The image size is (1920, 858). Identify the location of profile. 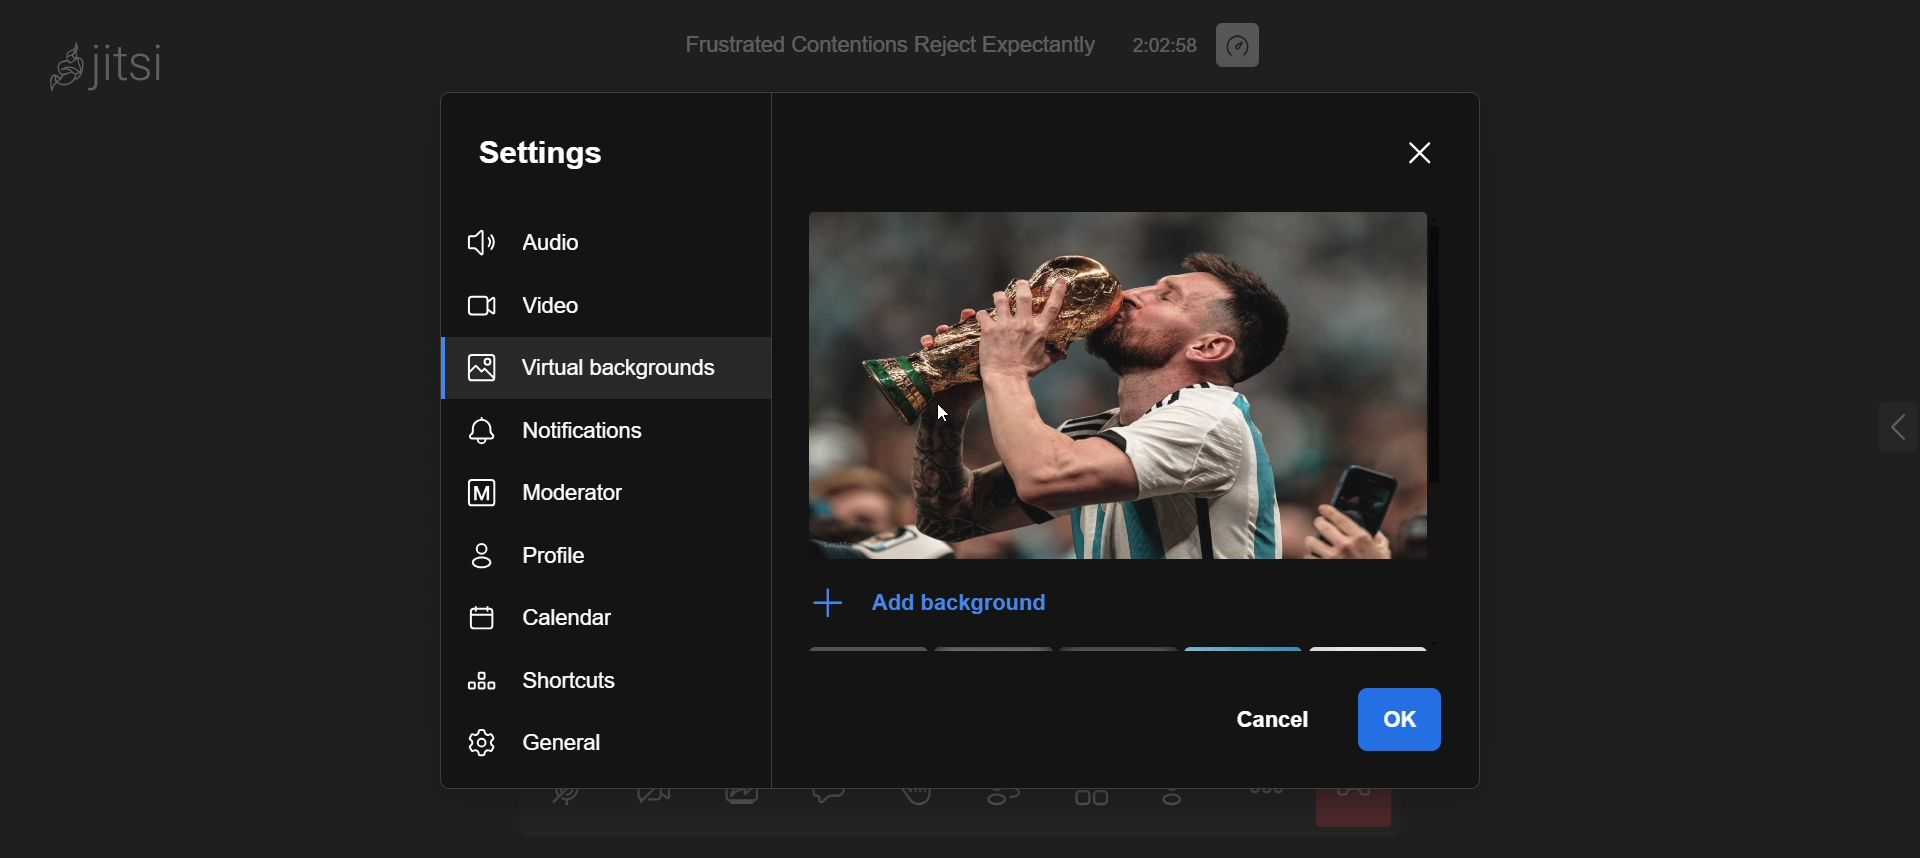
(578, 555).